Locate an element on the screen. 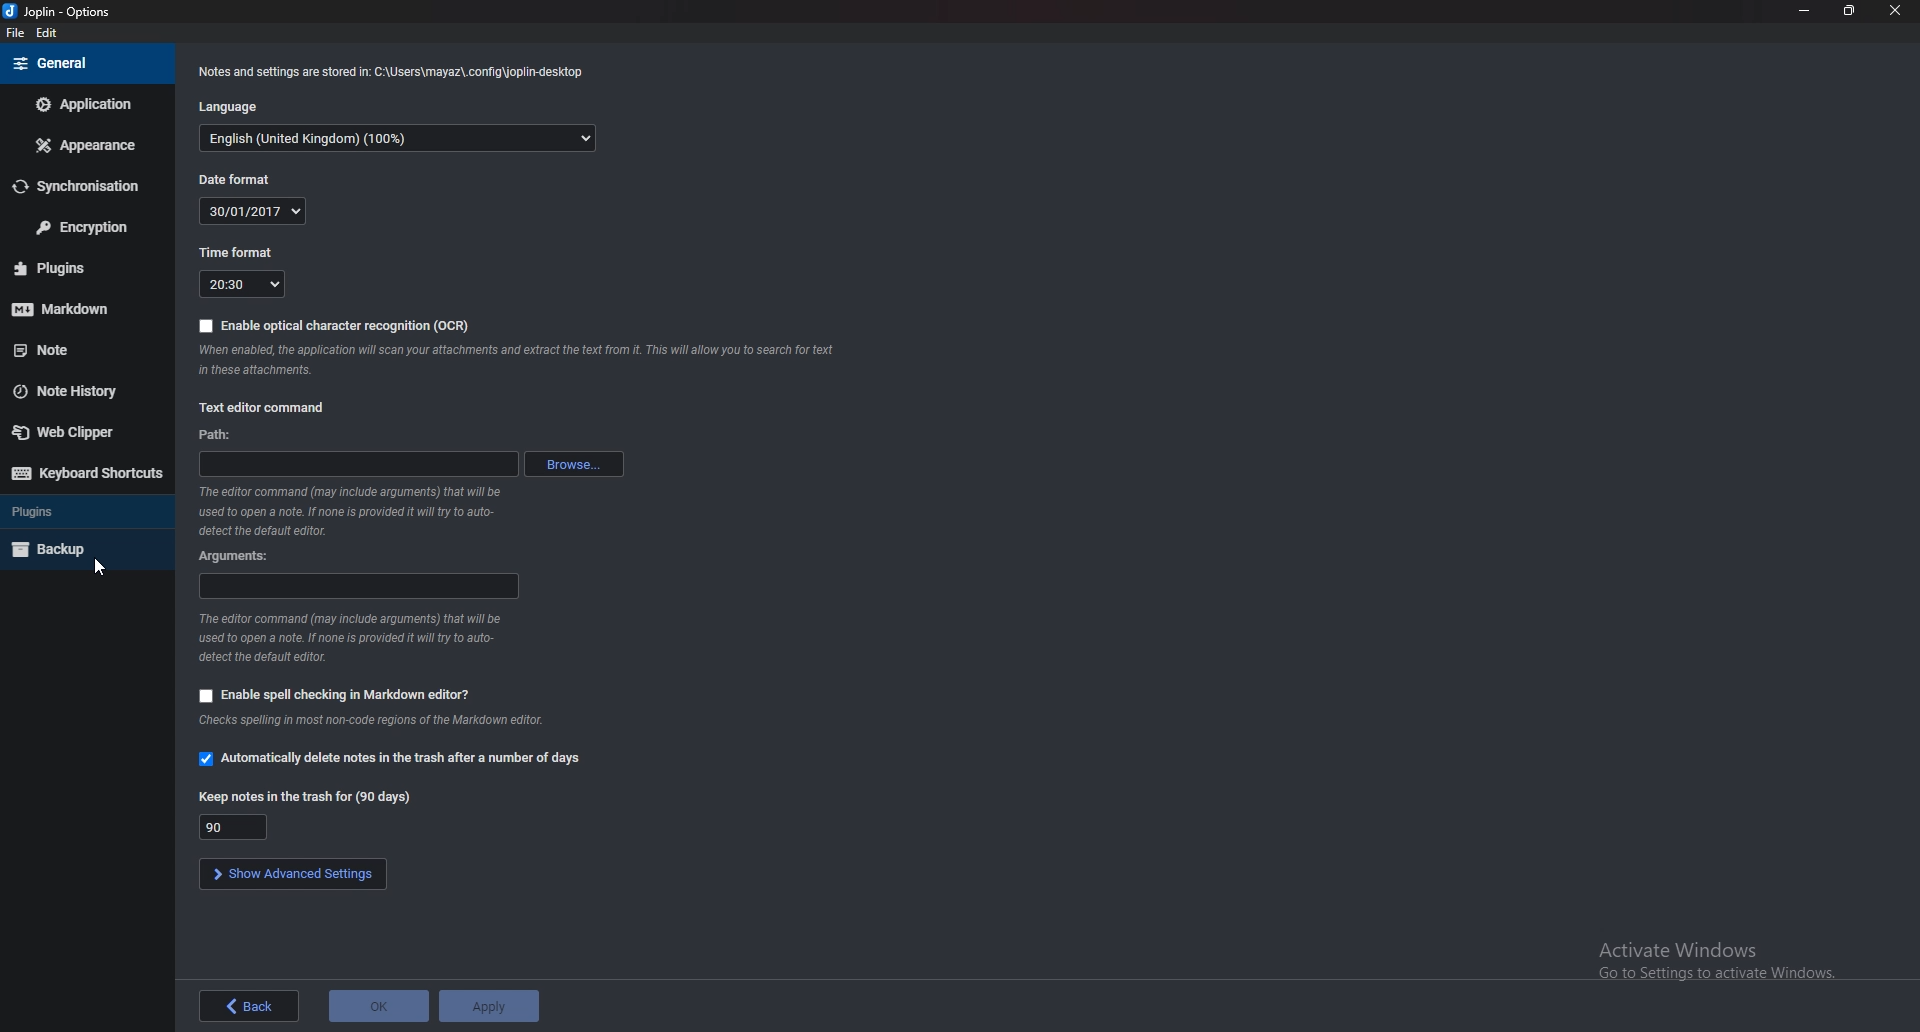 The image size is (1920, 1032). Arguments is located at coordinates (242, 554).